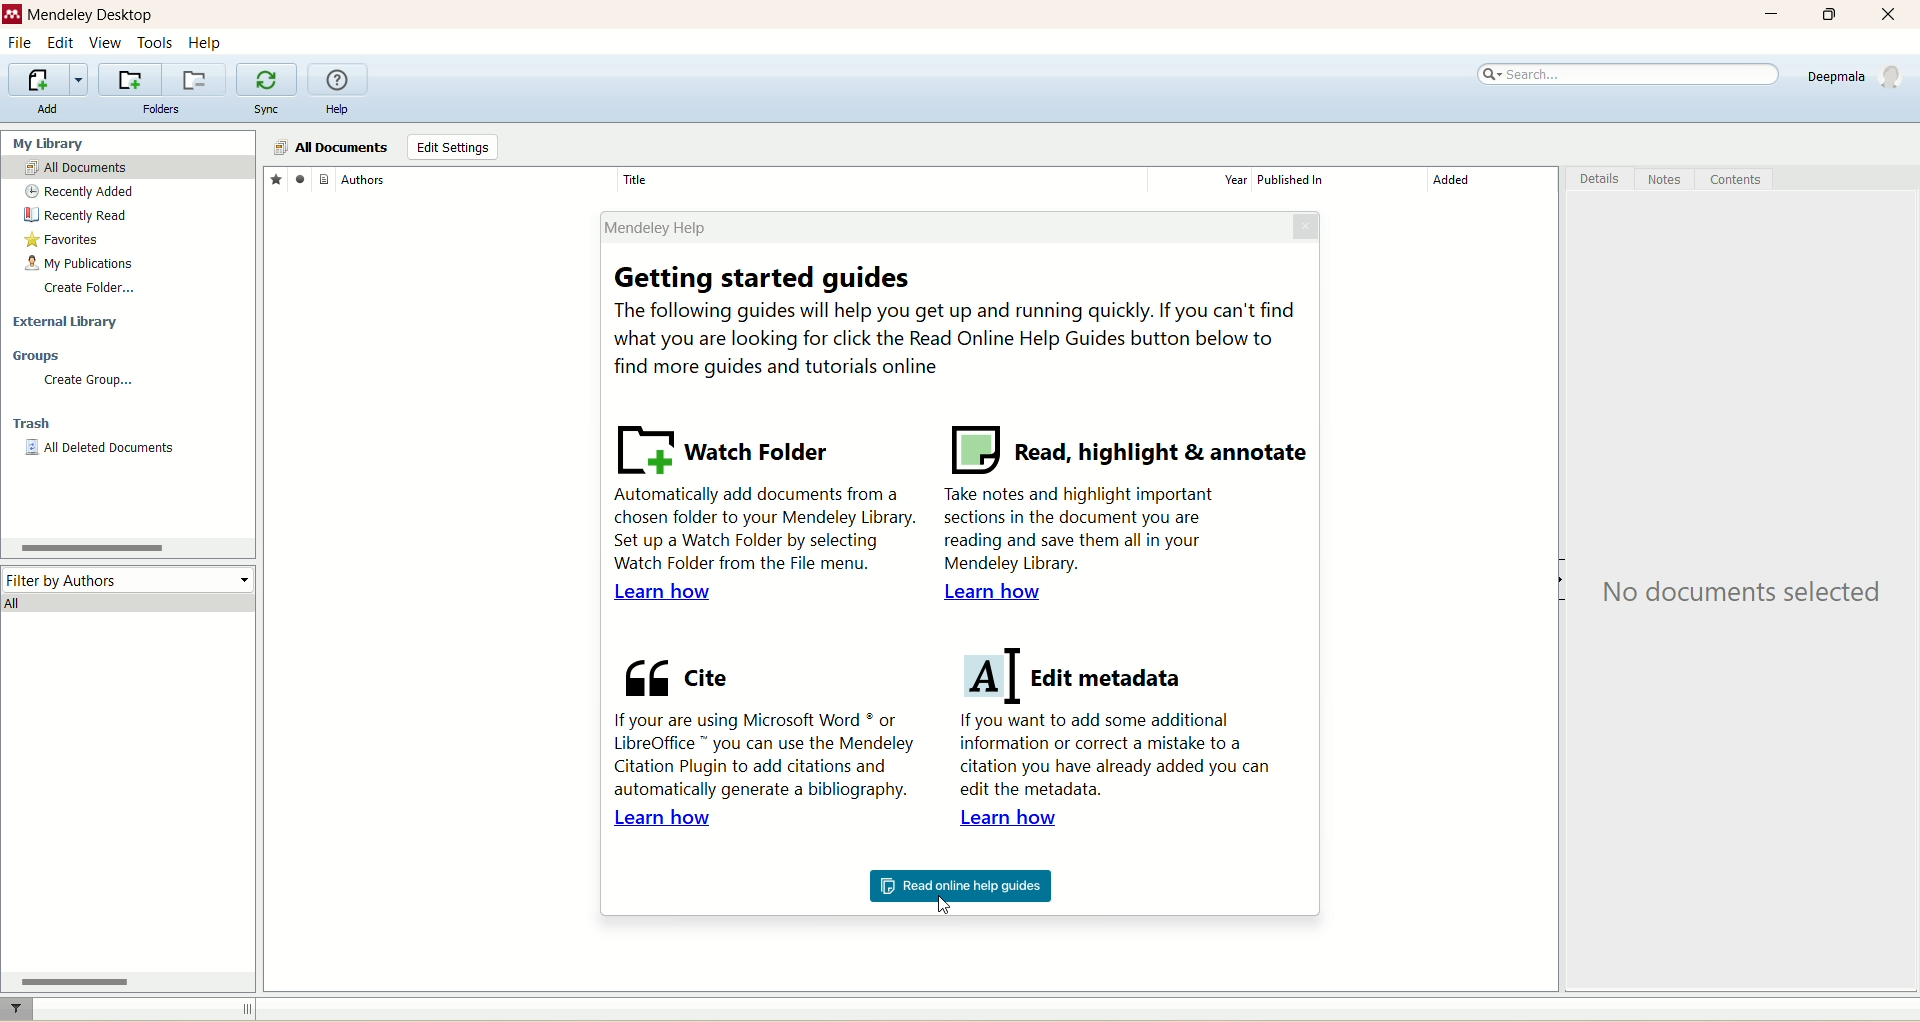 This screenshot has width=1920, height=1022. What do you see at coordinates (49, 81) in the screenshot?
I see `import` at bounding box center [49, 81].